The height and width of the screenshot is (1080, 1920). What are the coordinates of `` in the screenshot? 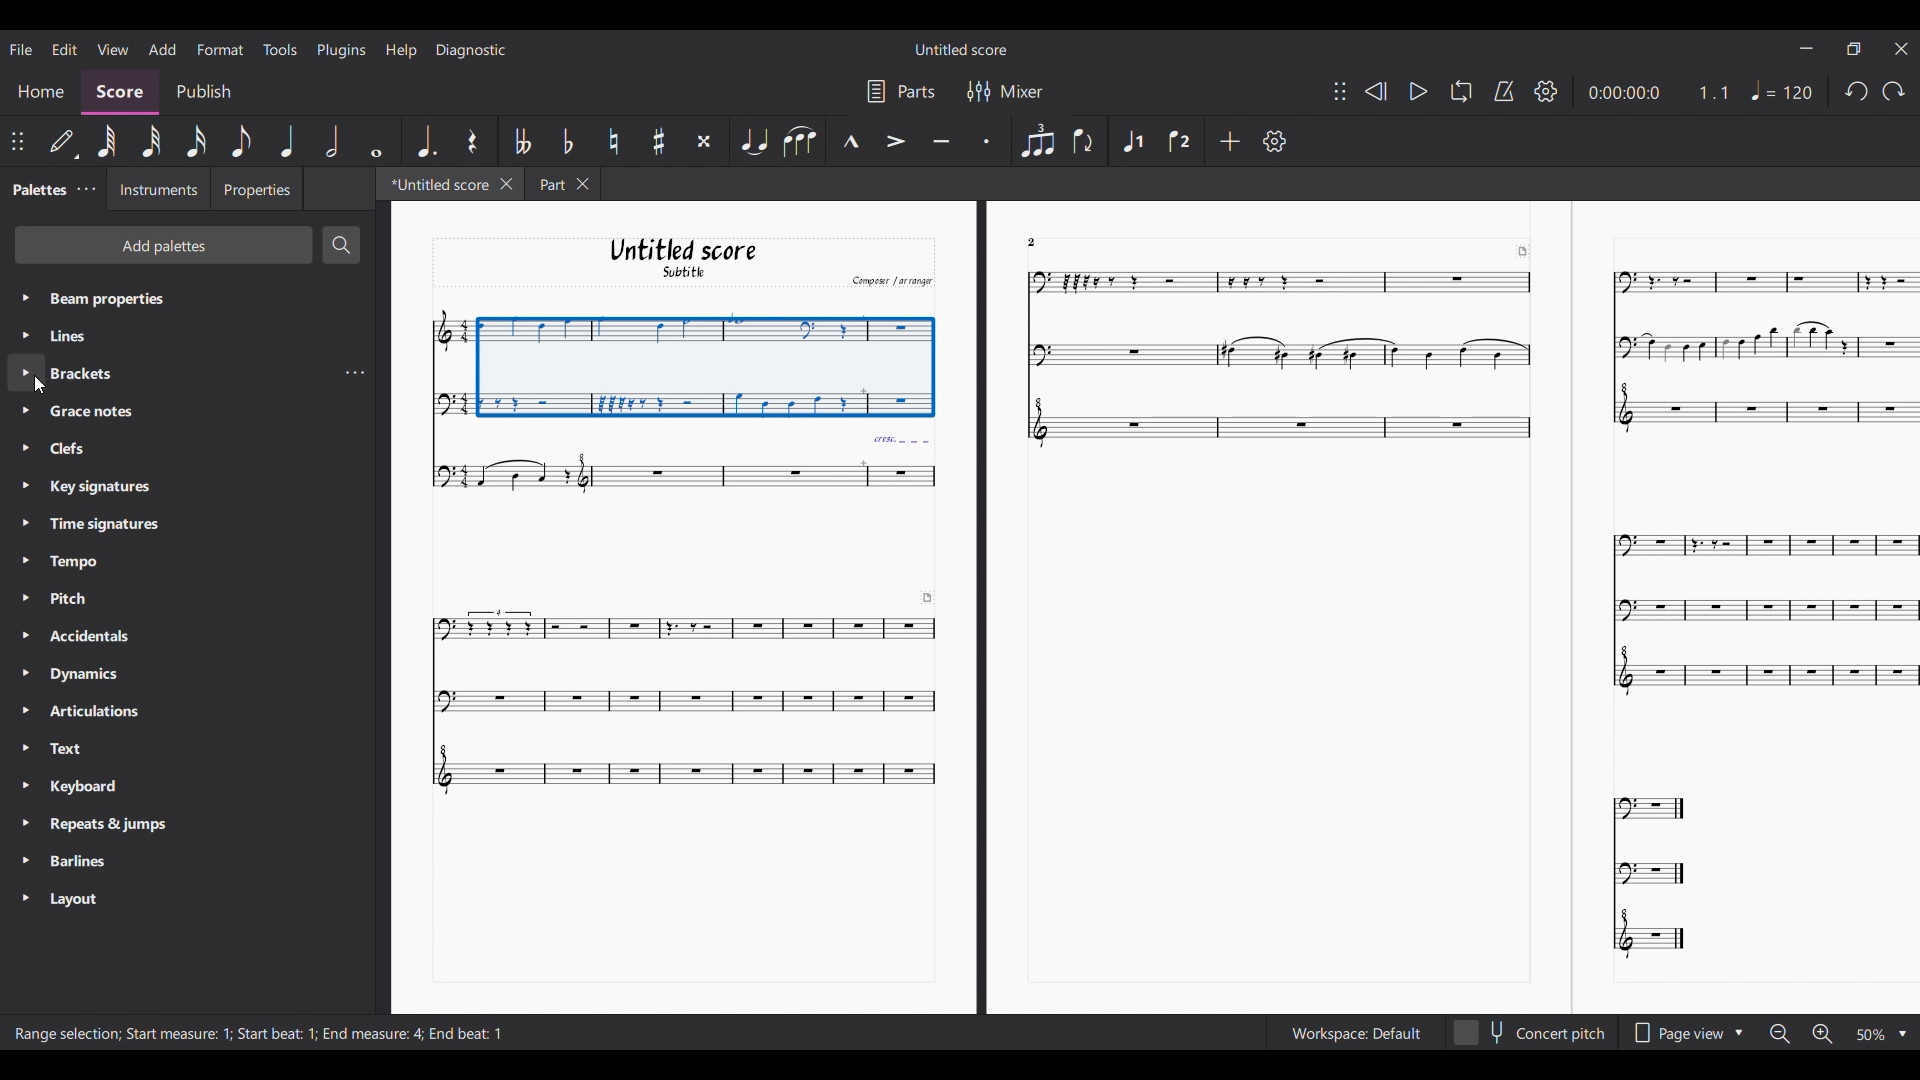 It's located at (21, 297).